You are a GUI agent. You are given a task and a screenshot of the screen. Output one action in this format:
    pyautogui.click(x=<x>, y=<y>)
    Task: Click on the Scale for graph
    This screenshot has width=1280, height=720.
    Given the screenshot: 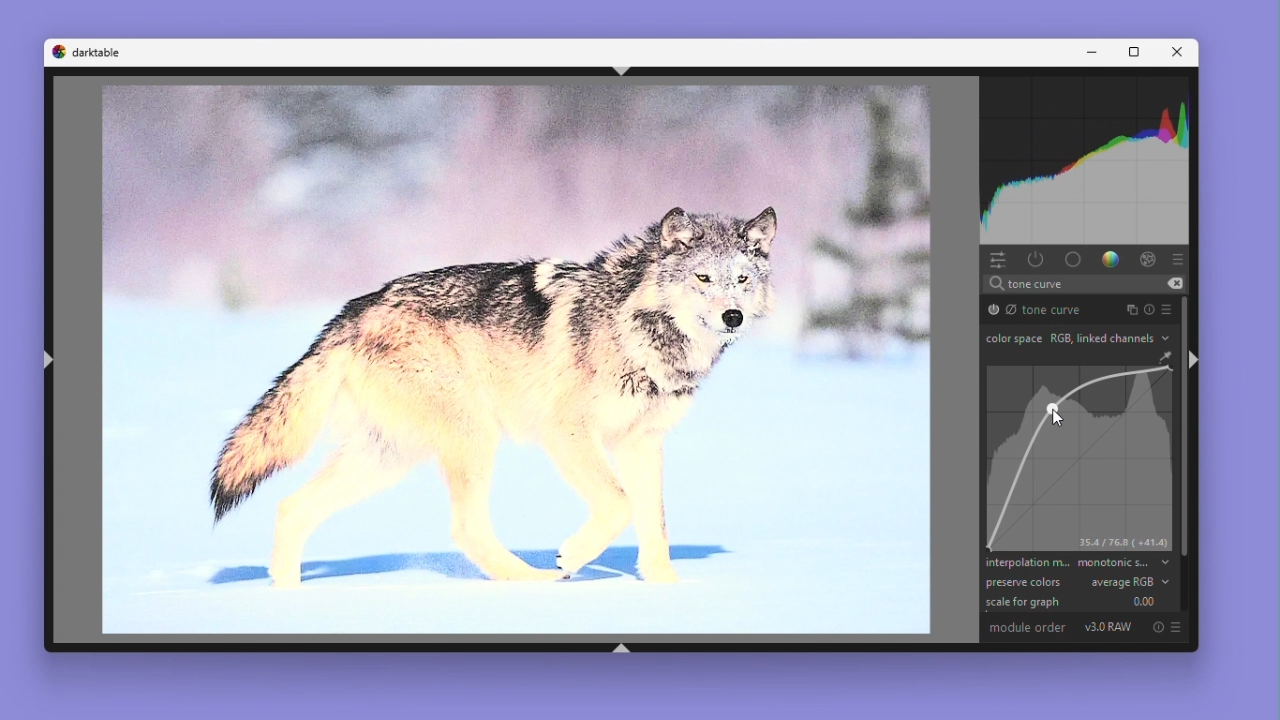 What is the action you would take?
    pyautogui.click(x=1075, y=602)
    